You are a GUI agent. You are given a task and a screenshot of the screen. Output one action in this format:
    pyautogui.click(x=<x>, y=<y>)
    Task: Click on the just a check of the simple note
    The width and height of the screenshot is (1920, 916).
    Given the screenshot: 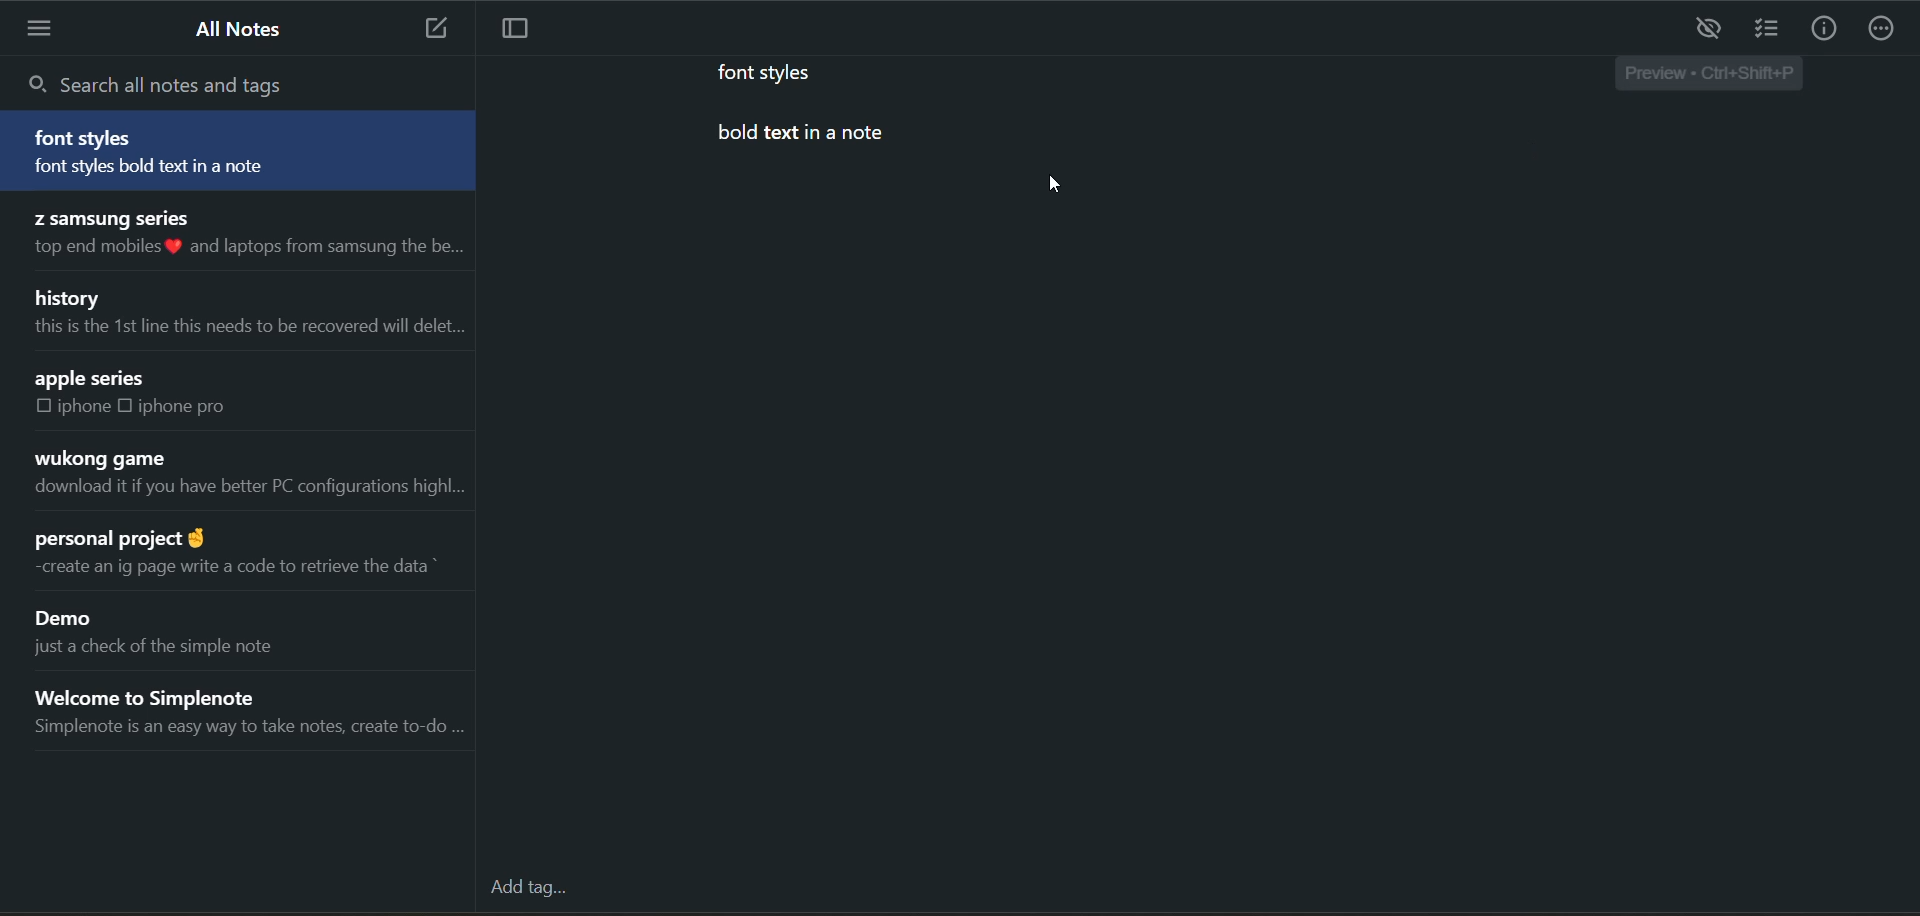 What is the action you would take?
    pyautogui.click(x=173, y=652)
    